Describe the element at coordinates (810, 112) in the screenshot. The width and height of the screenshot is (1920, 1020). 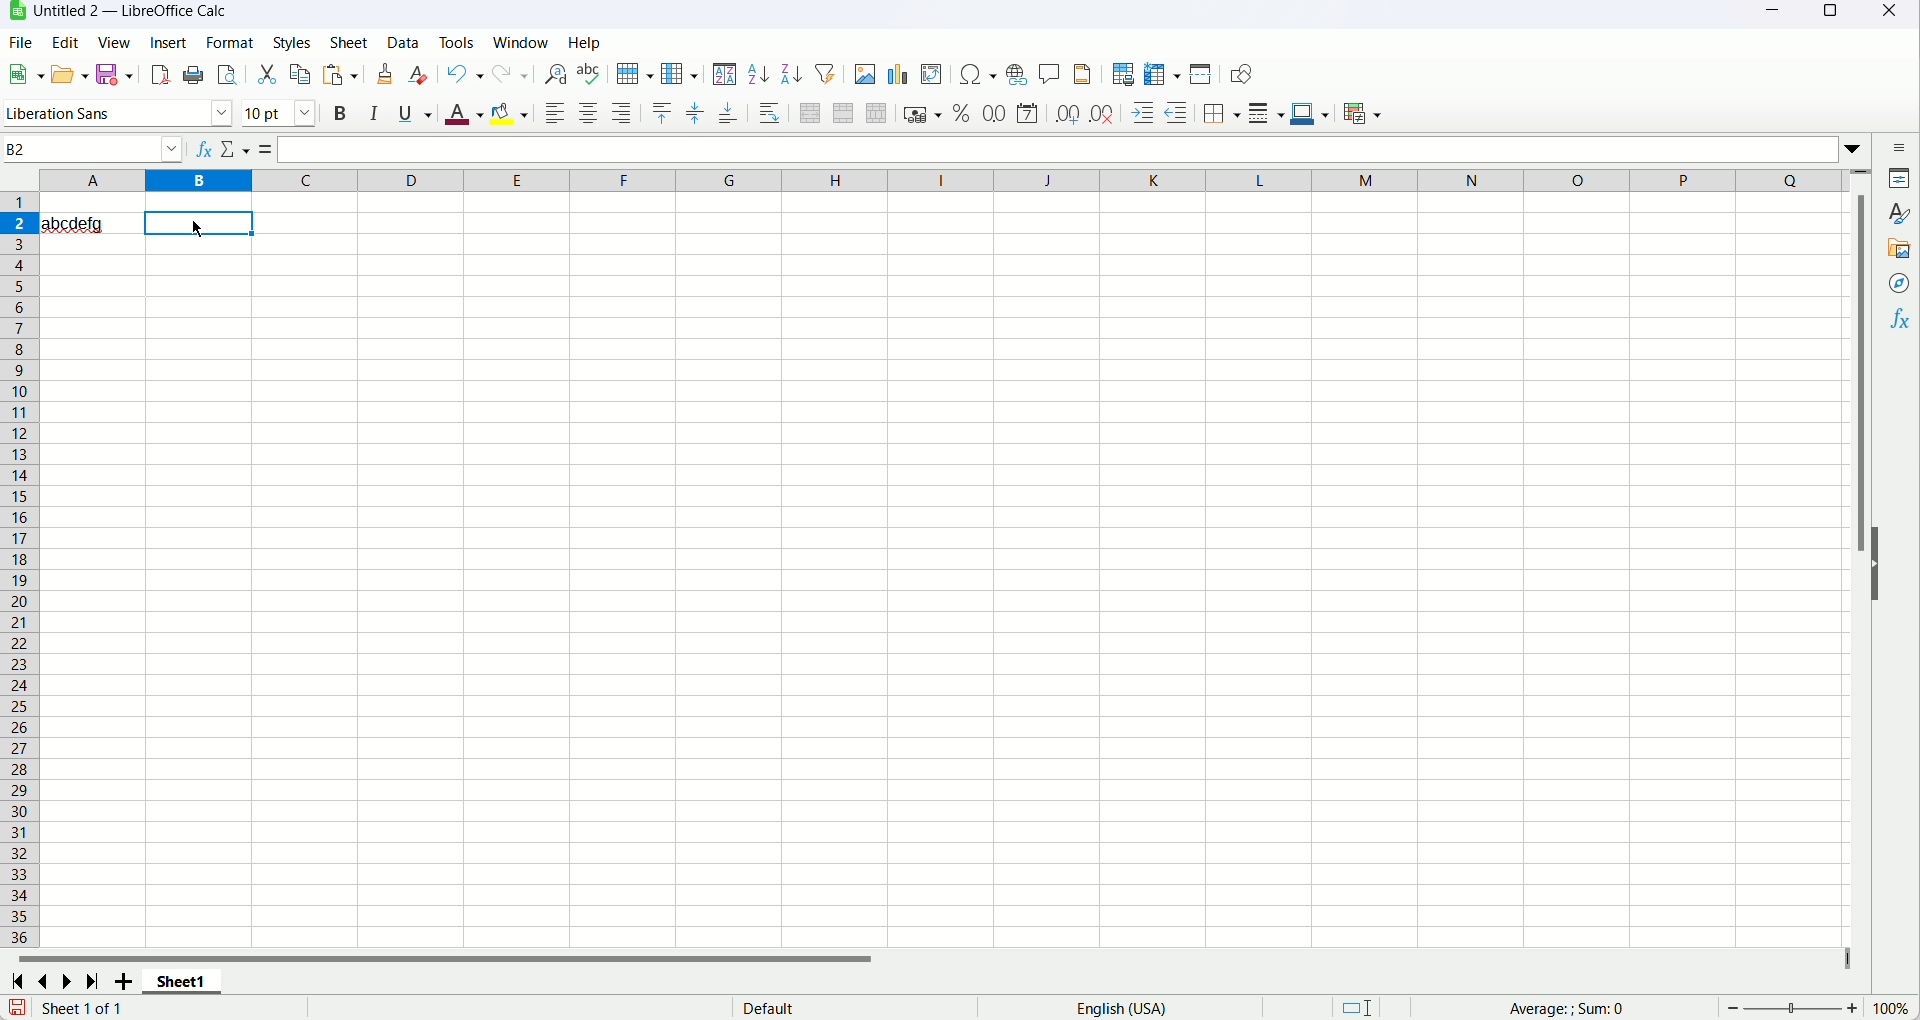
I see `merge and center` at that location.